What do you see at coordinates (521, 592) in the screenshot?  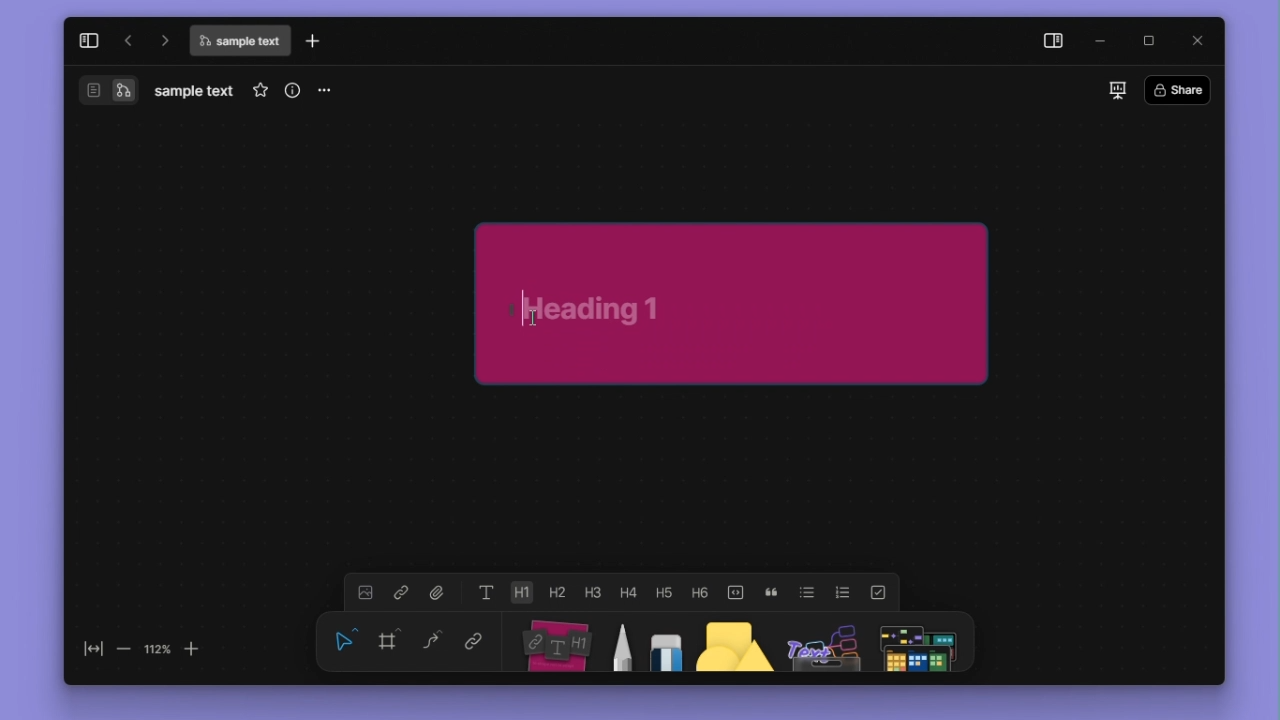 I see `Heading 1` at bounding box center [521, 592].